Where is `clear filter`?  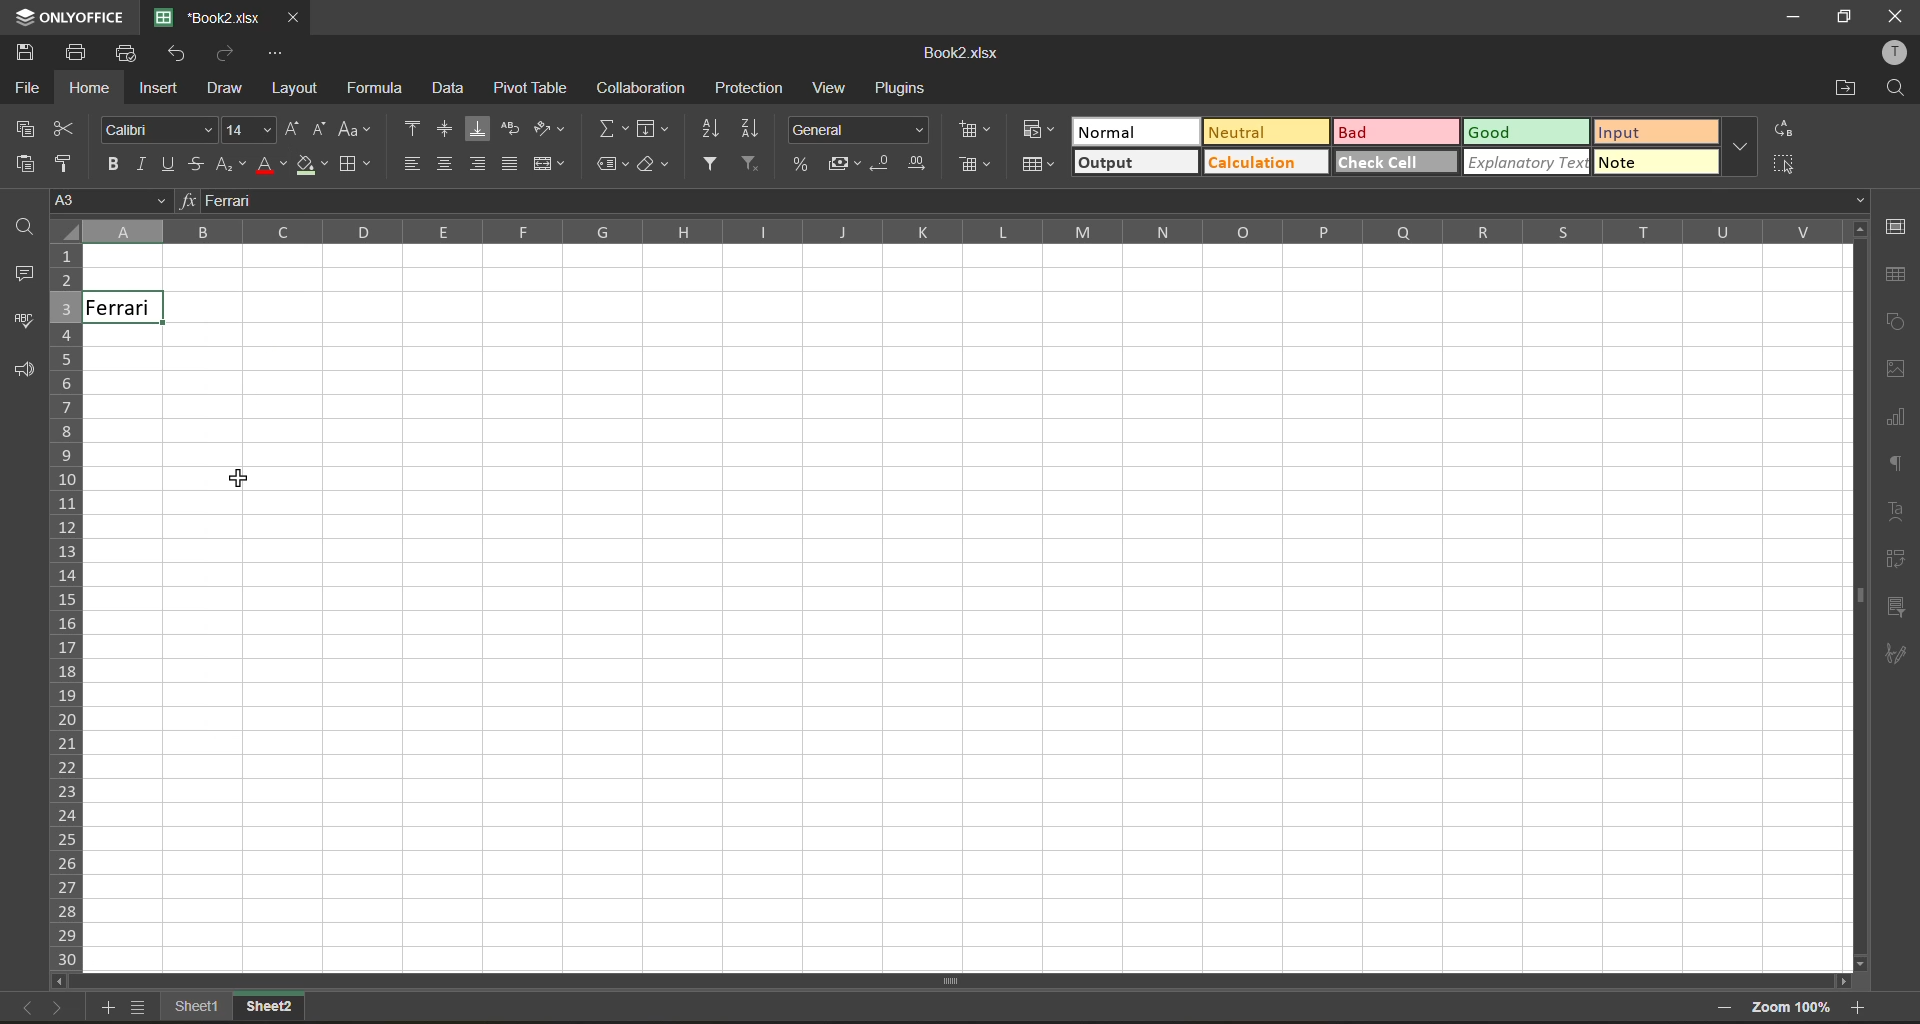
clear filter is located at coordinates (750, 162).